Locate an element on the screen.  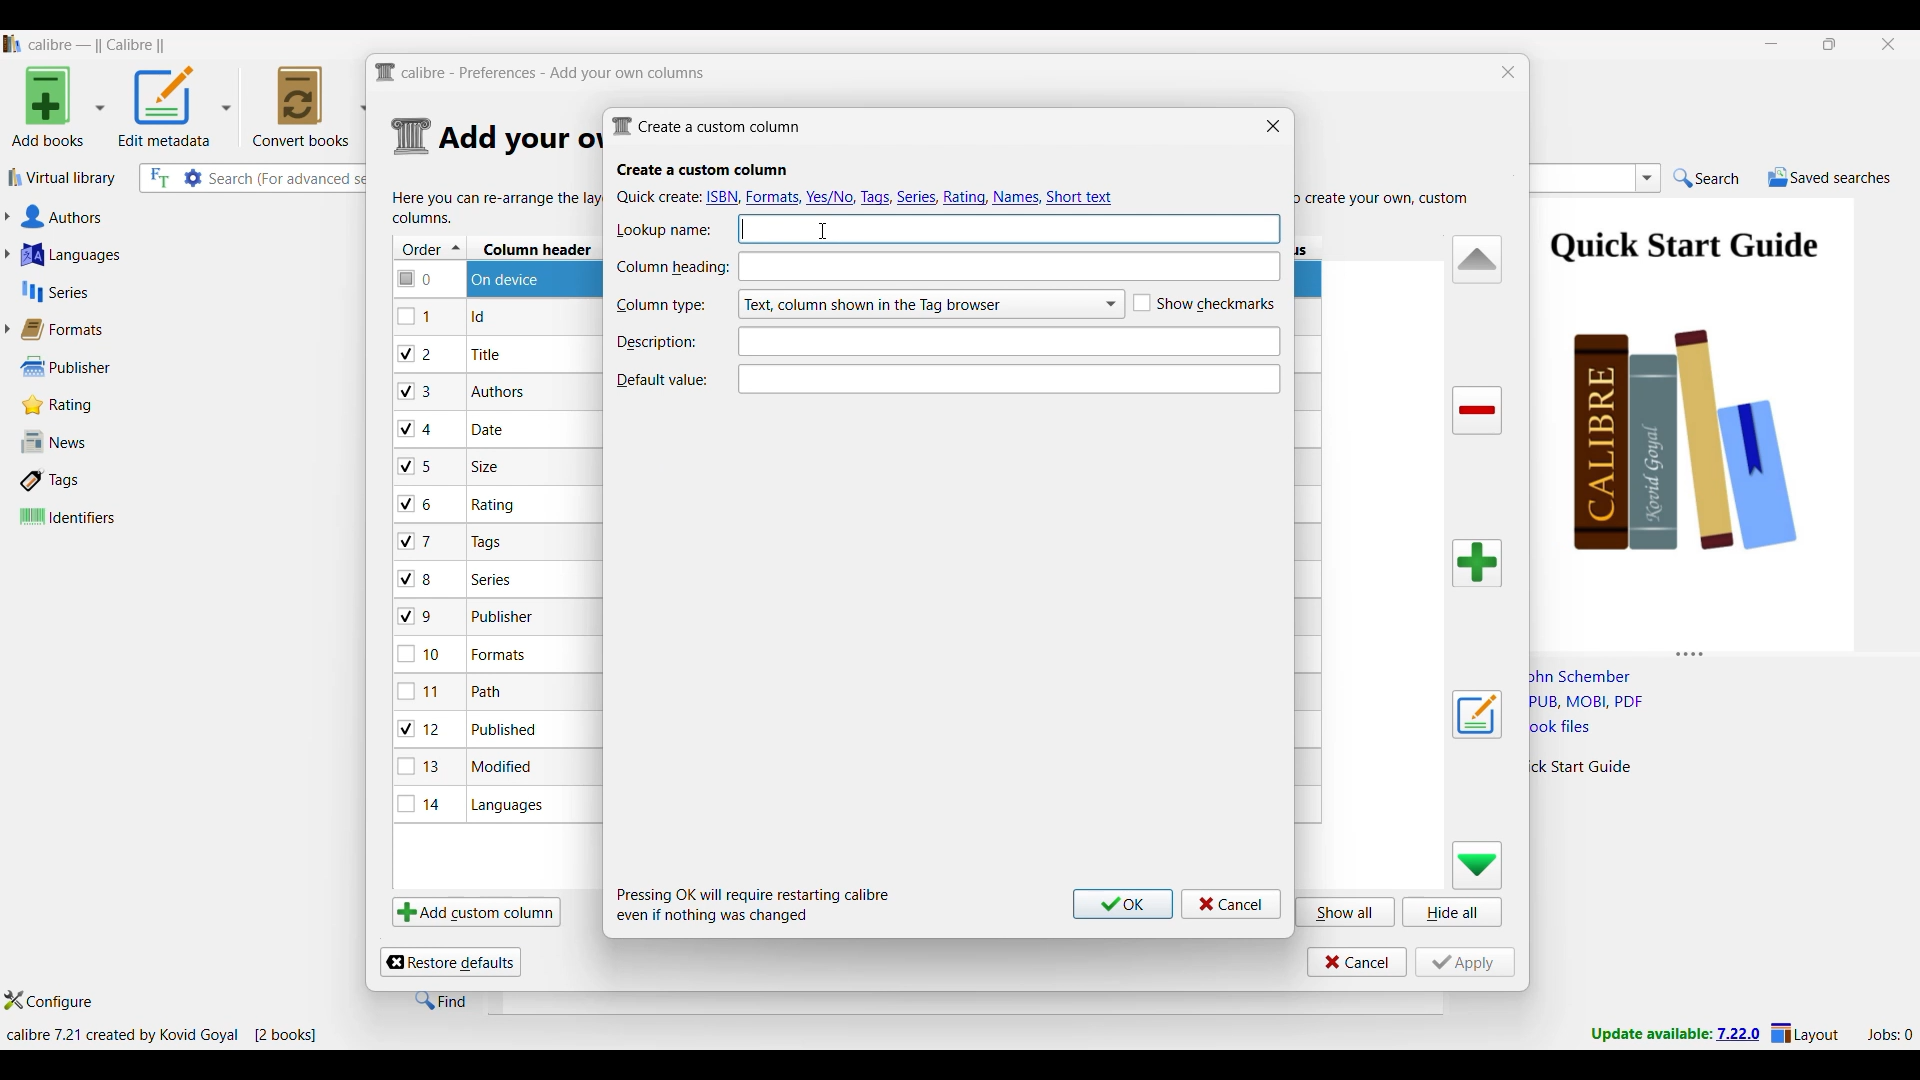
Publisher is located at coordinates (89, 367).